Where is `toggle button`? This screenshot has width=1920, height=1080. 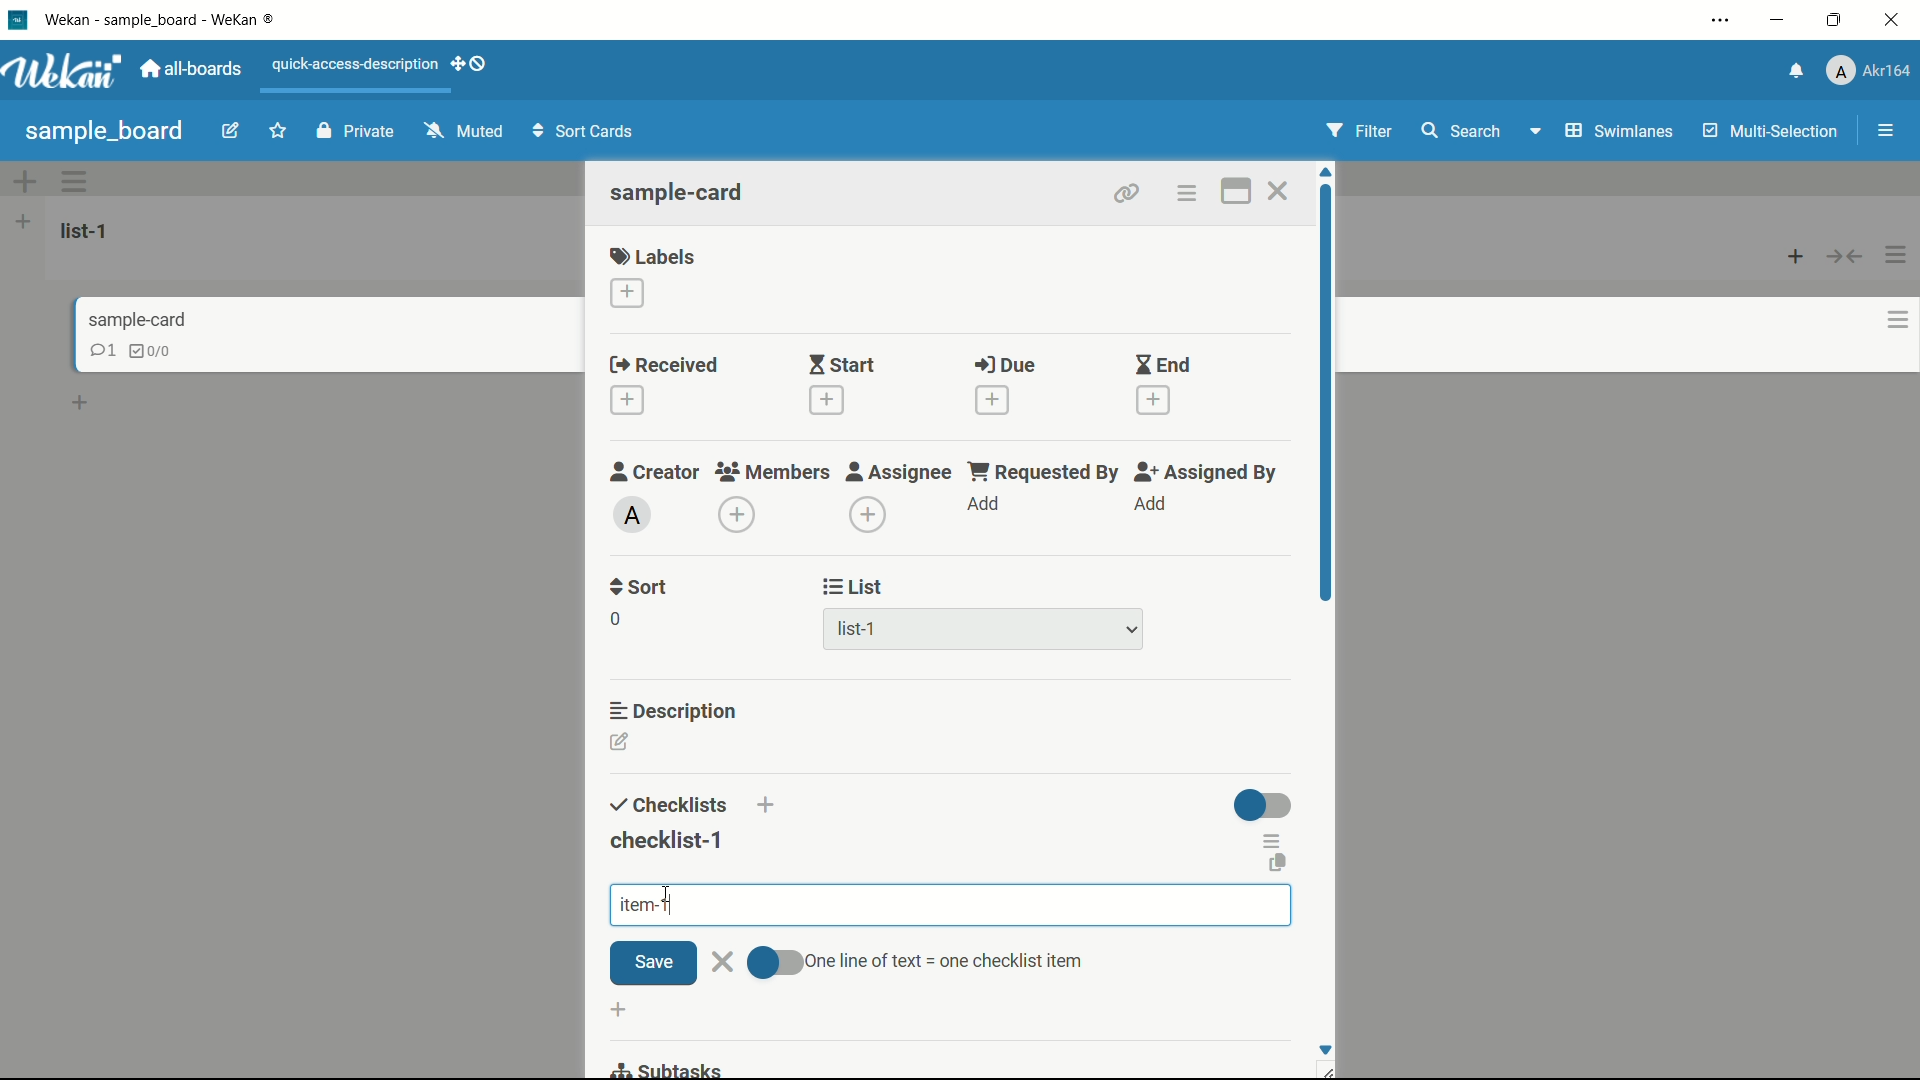 toggle button is located at coordinates (772, 964).